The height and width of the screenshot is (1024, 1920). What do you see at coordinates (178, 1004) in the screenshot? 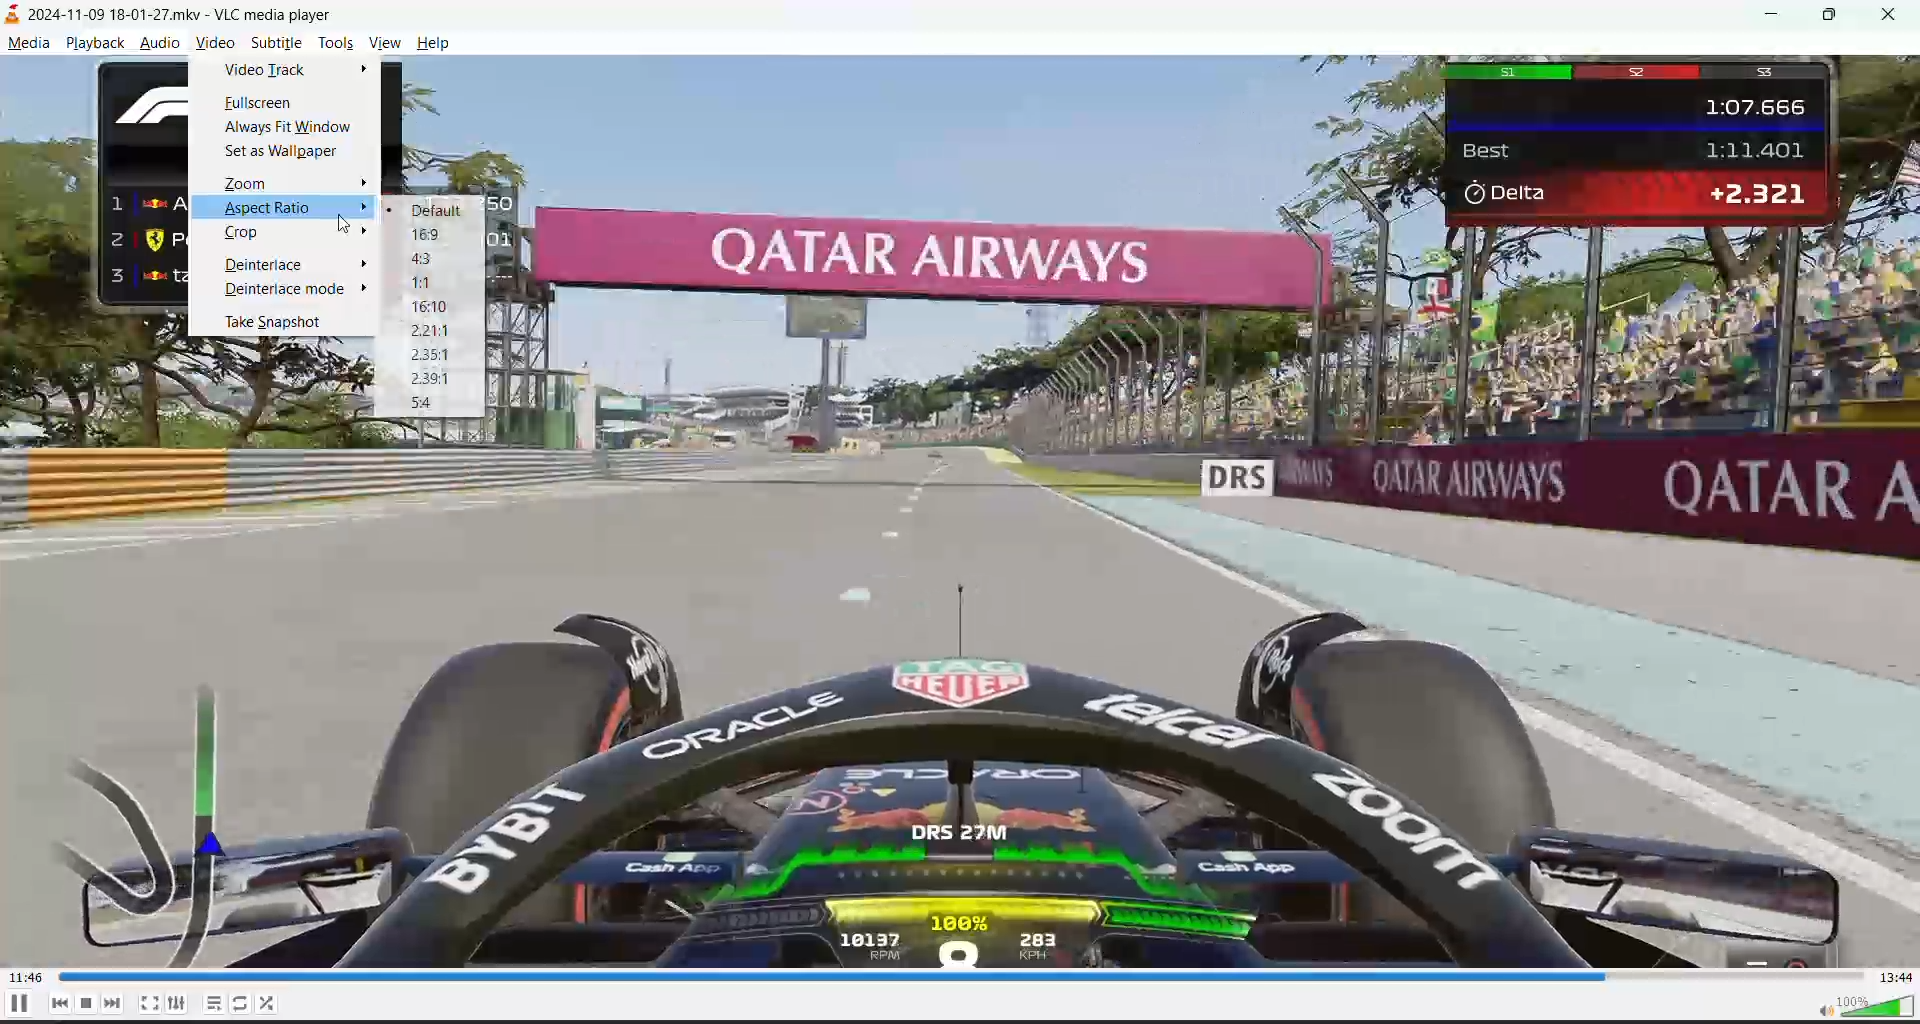
I see `settings` at bounding box center [178, 1004].